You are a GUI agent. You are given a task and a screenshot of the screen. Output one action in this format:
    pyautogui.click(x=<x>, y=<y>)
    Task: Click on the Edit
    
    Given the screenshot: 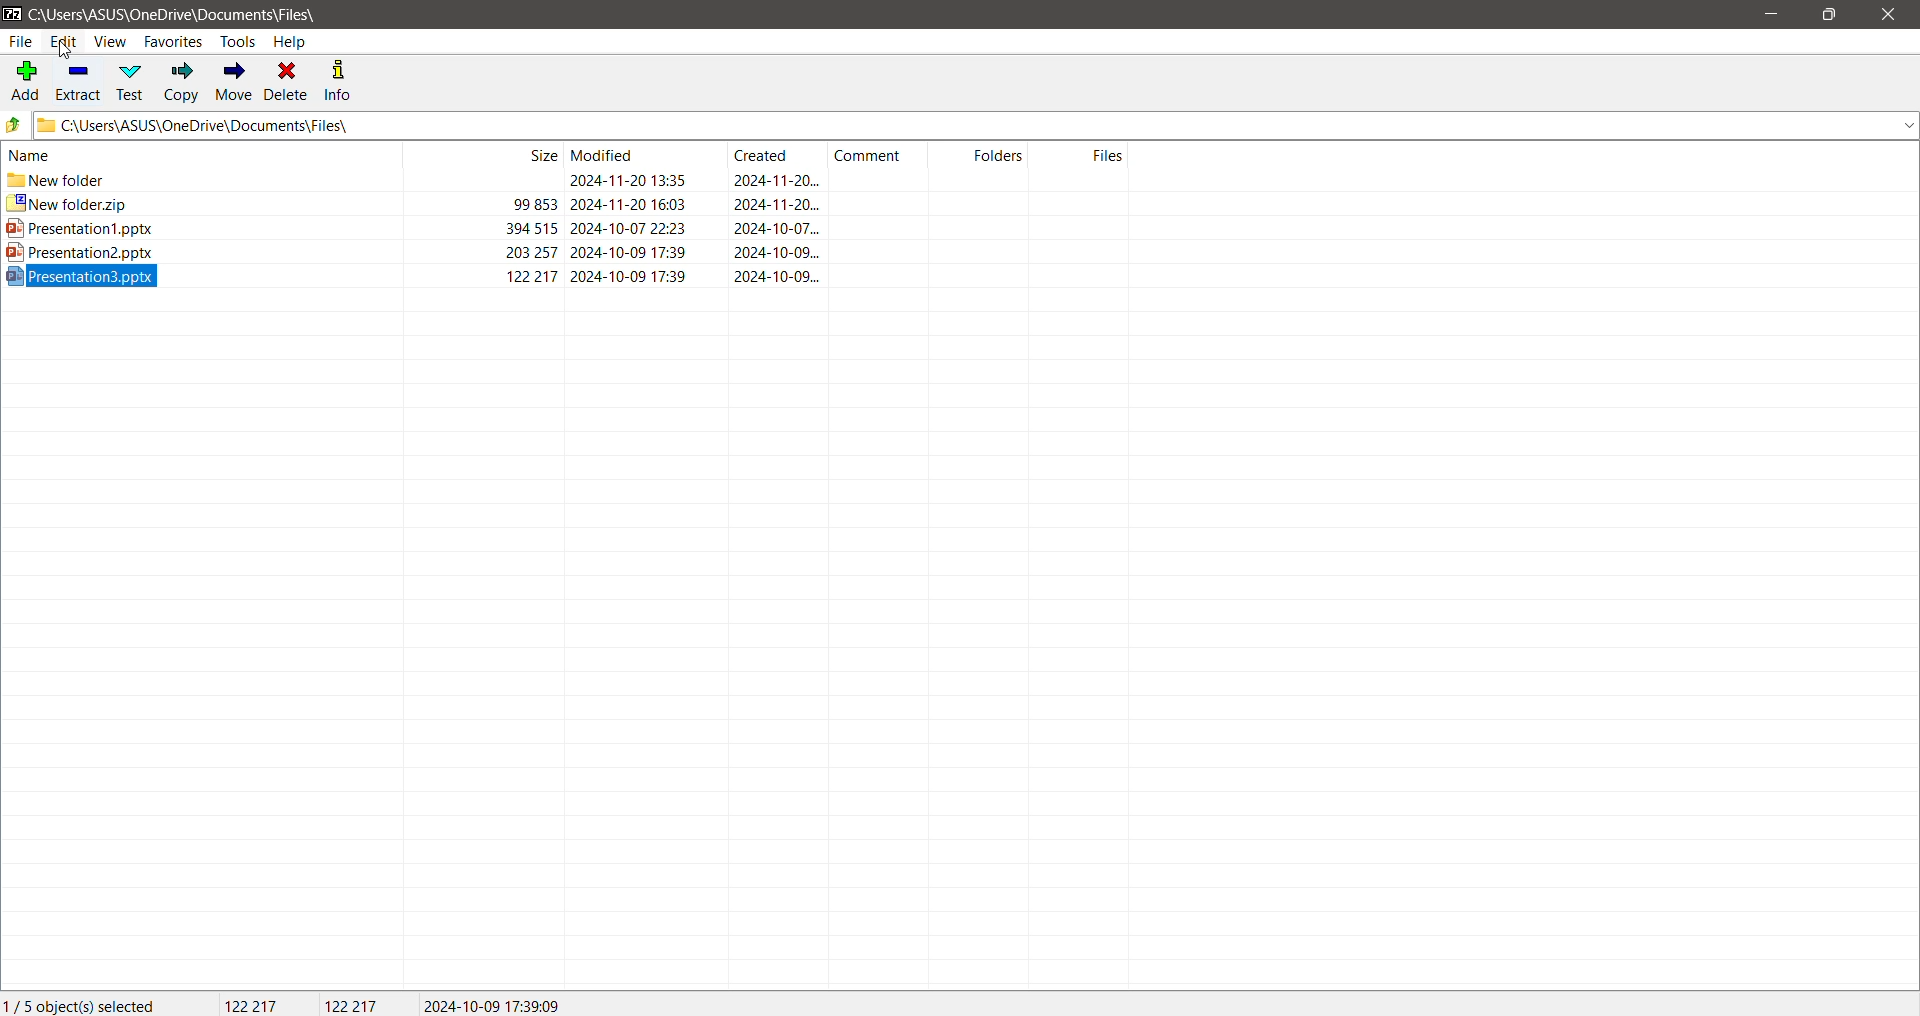 What is the action you would take?
    pyautogui.click(x=63, y=42)
    